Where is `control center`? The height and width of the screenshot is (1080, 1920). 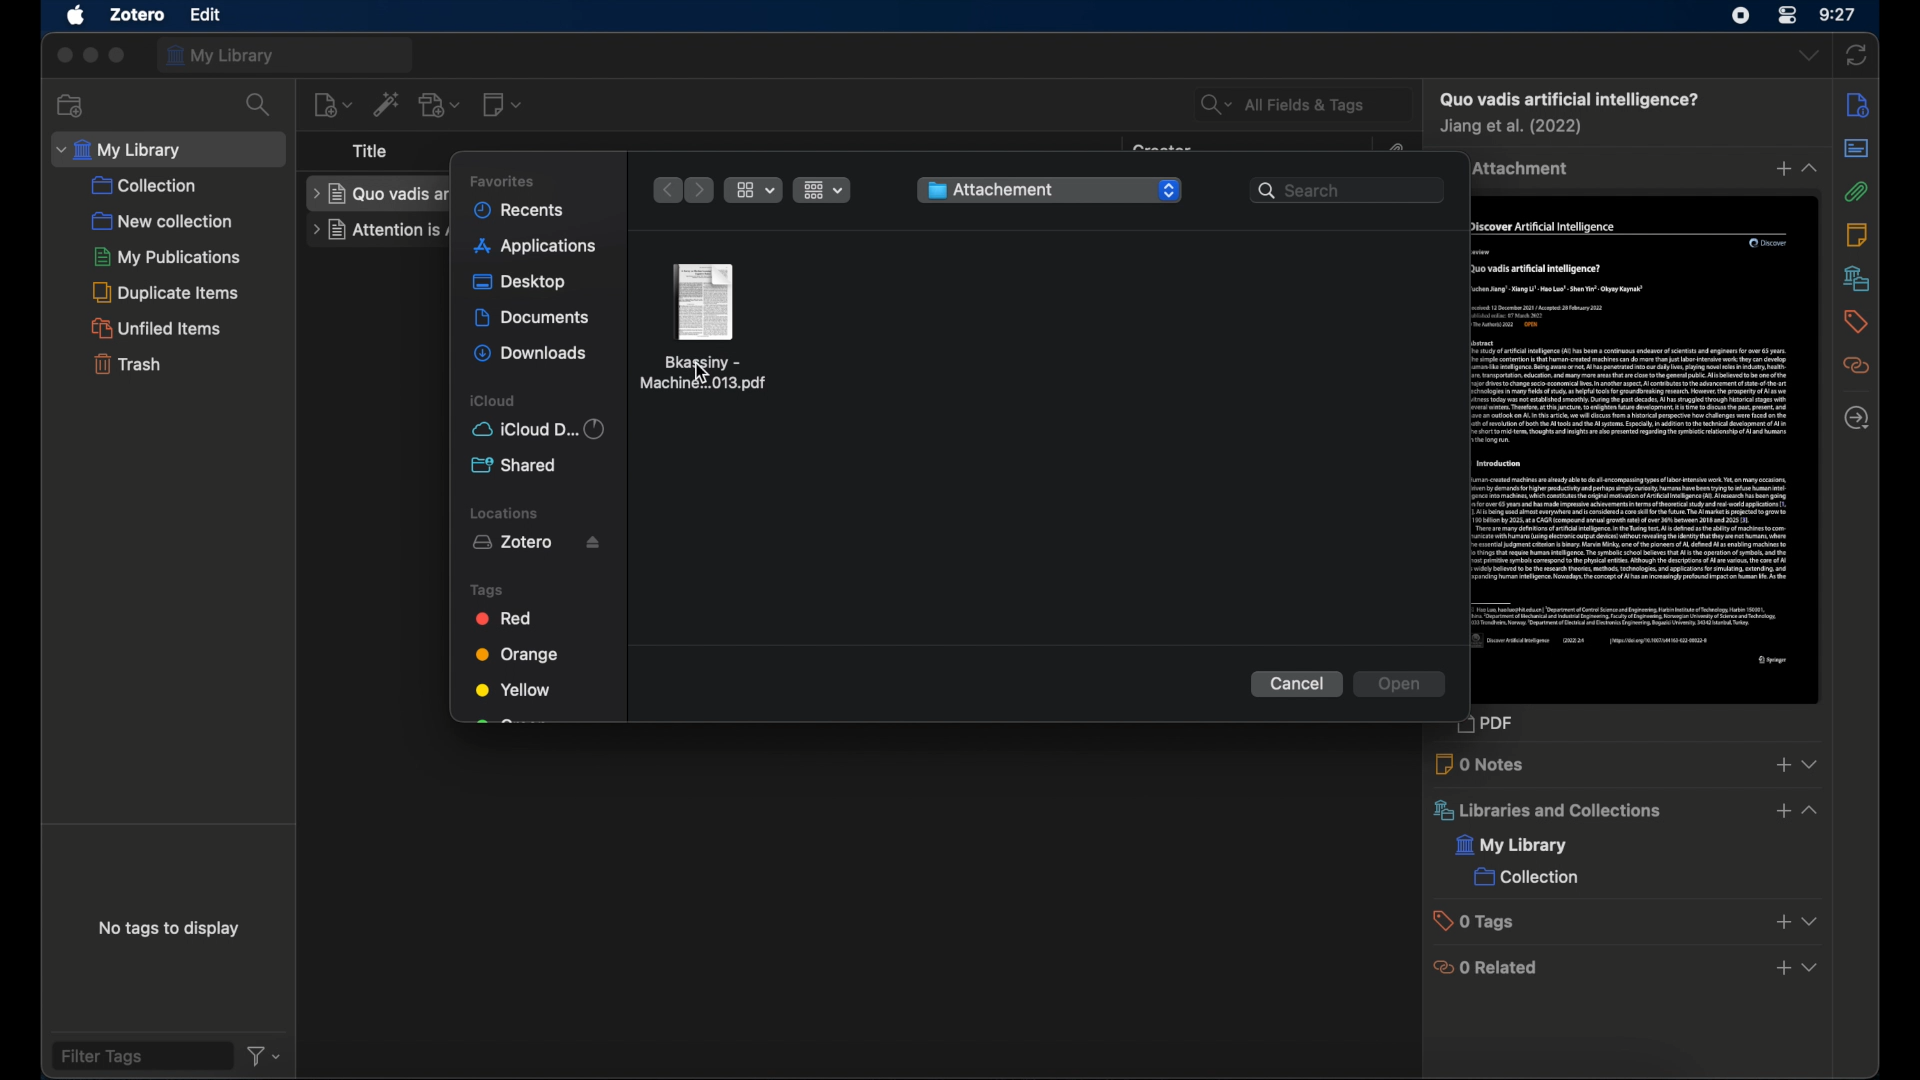 control center is located at coordinates (1788, 17).